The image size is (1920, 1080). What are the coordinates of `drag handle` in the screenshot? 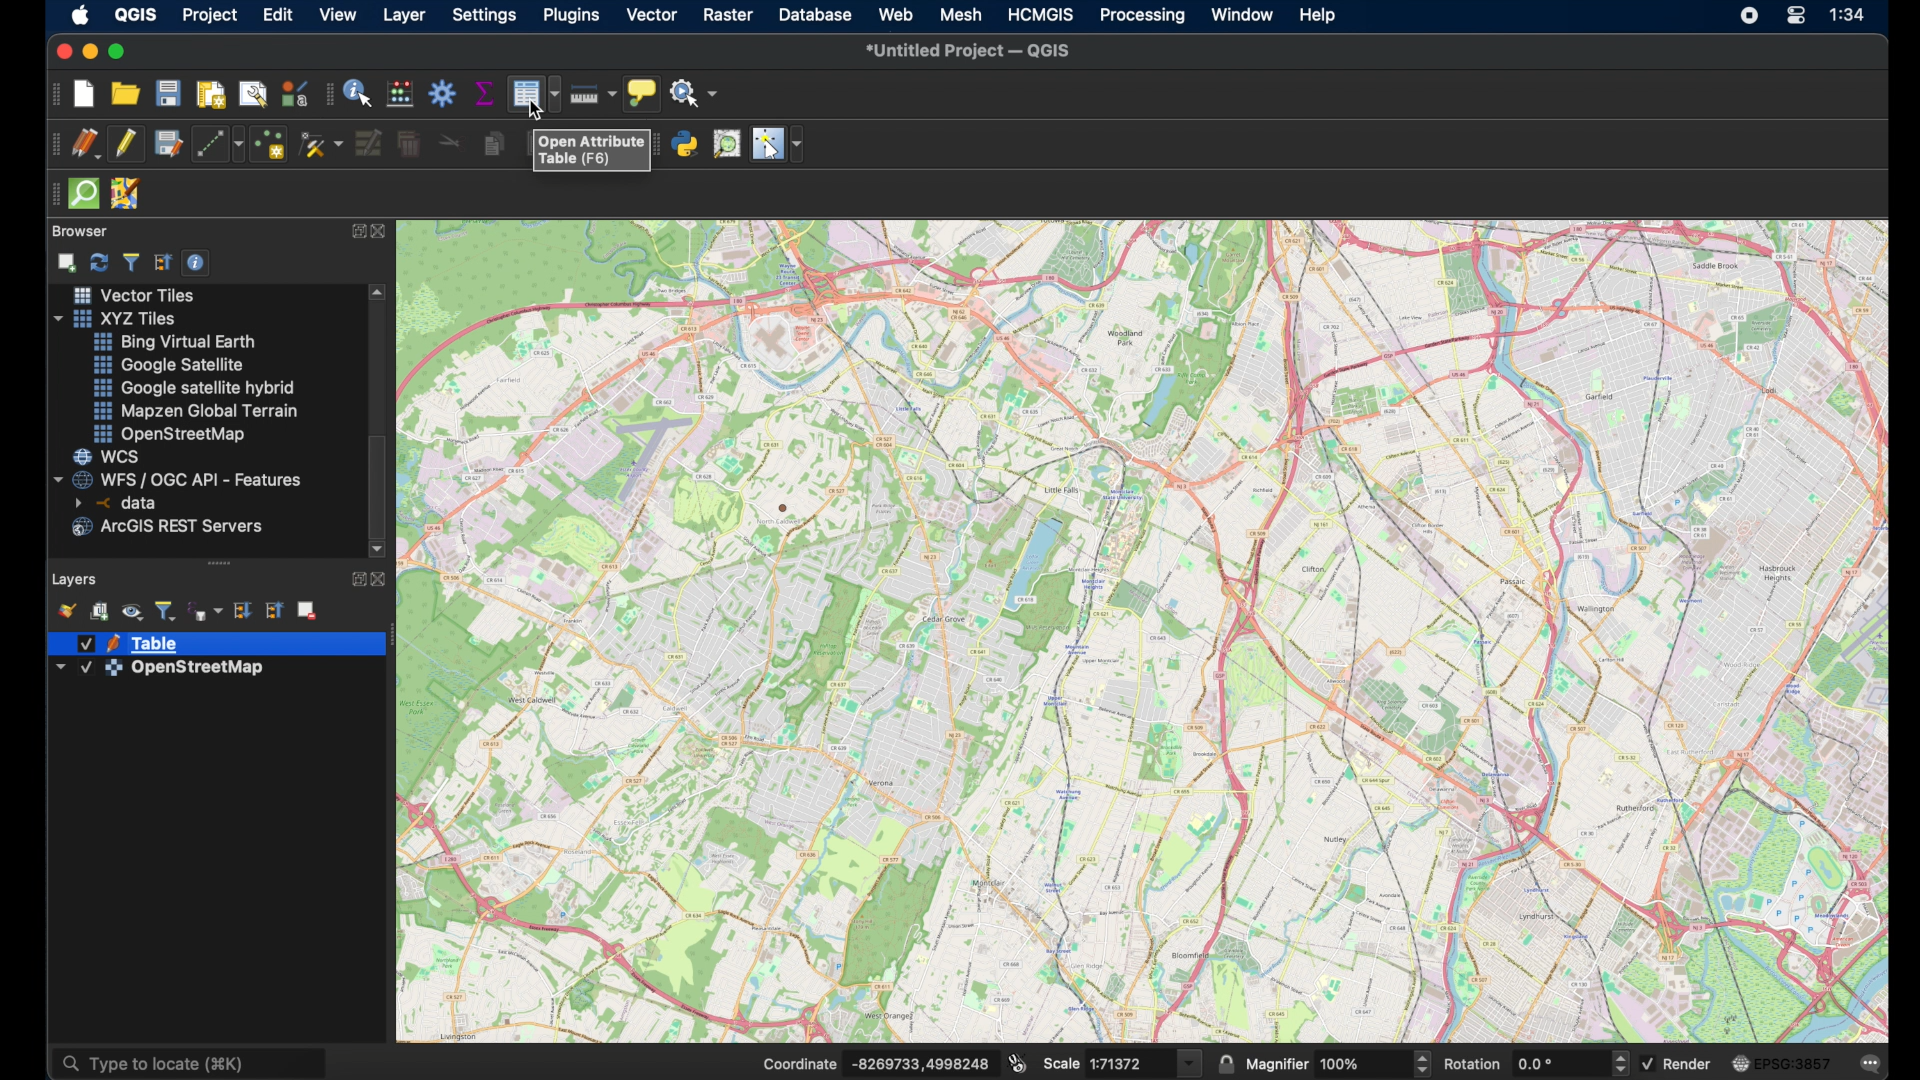 It's located at (326, 96).